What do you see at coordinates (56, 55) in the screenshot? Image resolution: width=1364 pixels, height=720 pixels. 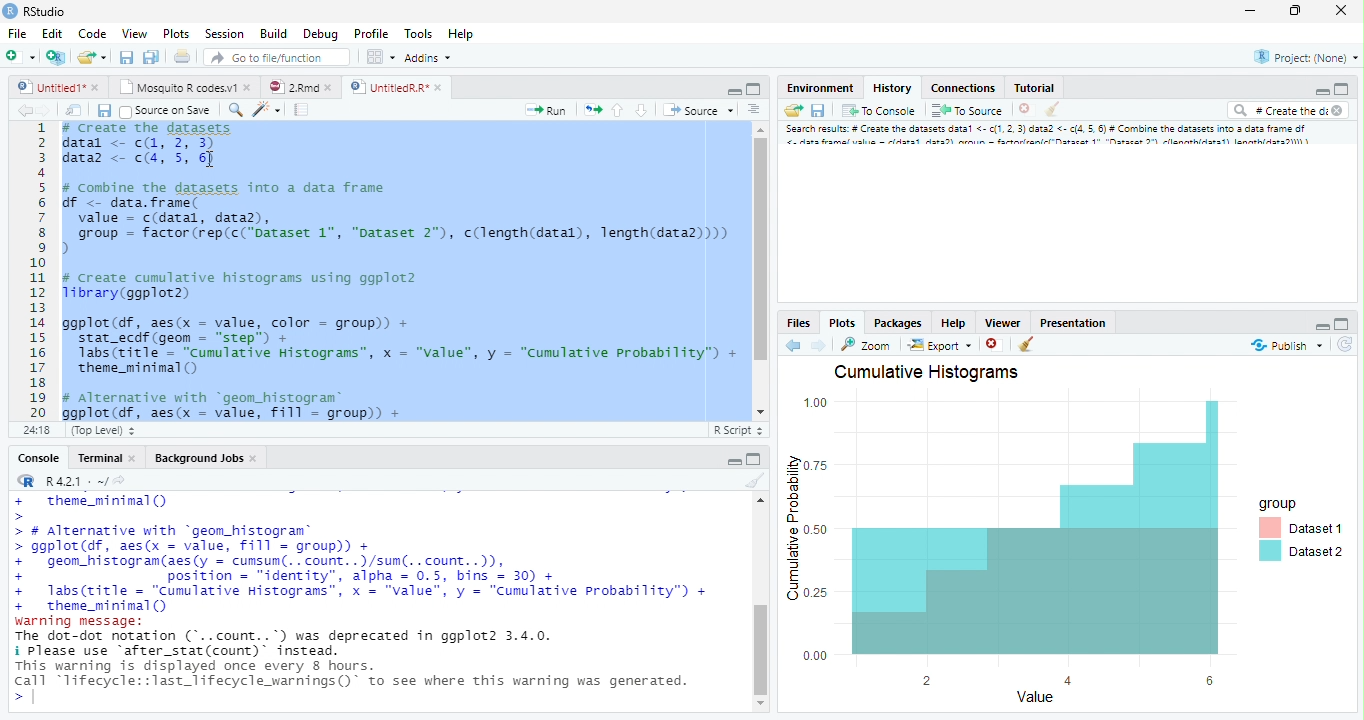 I see `Create a project` at bounding box center [56, 55].